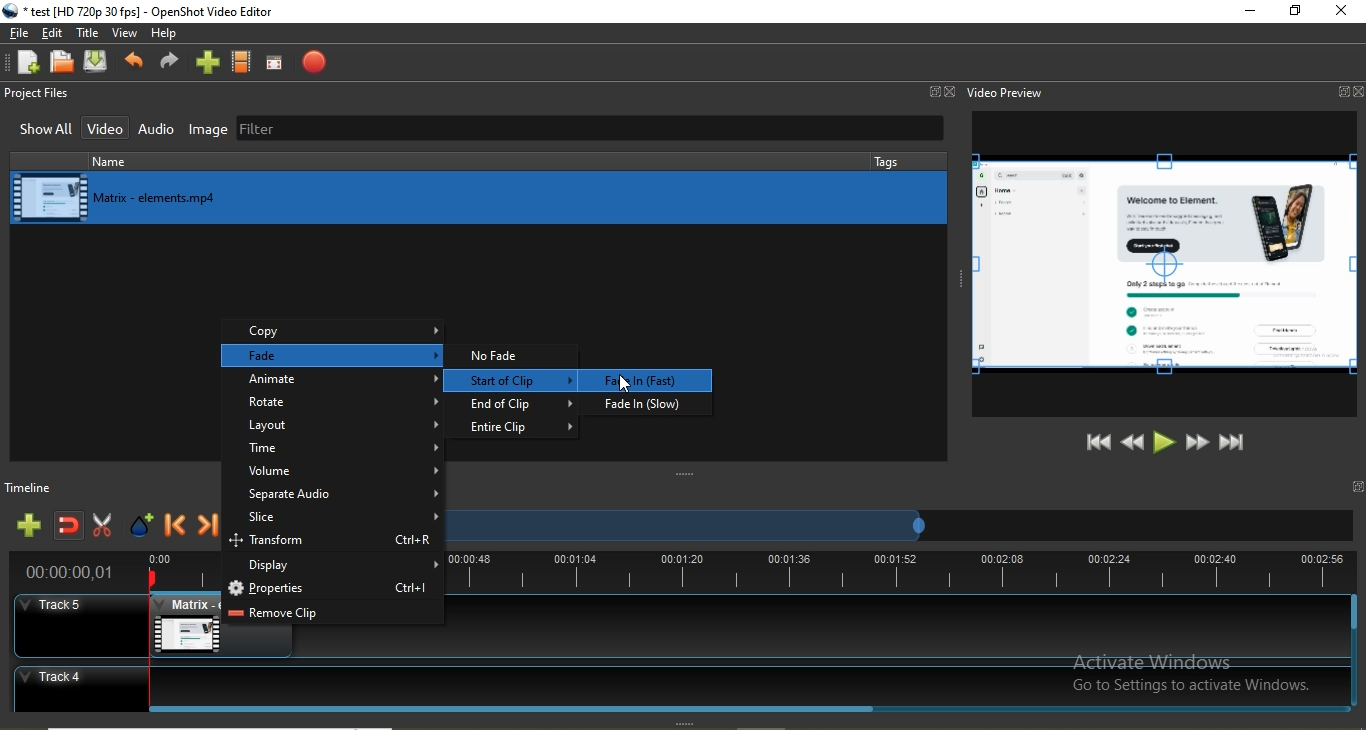  I want to click on rotate, so click(330, 402).